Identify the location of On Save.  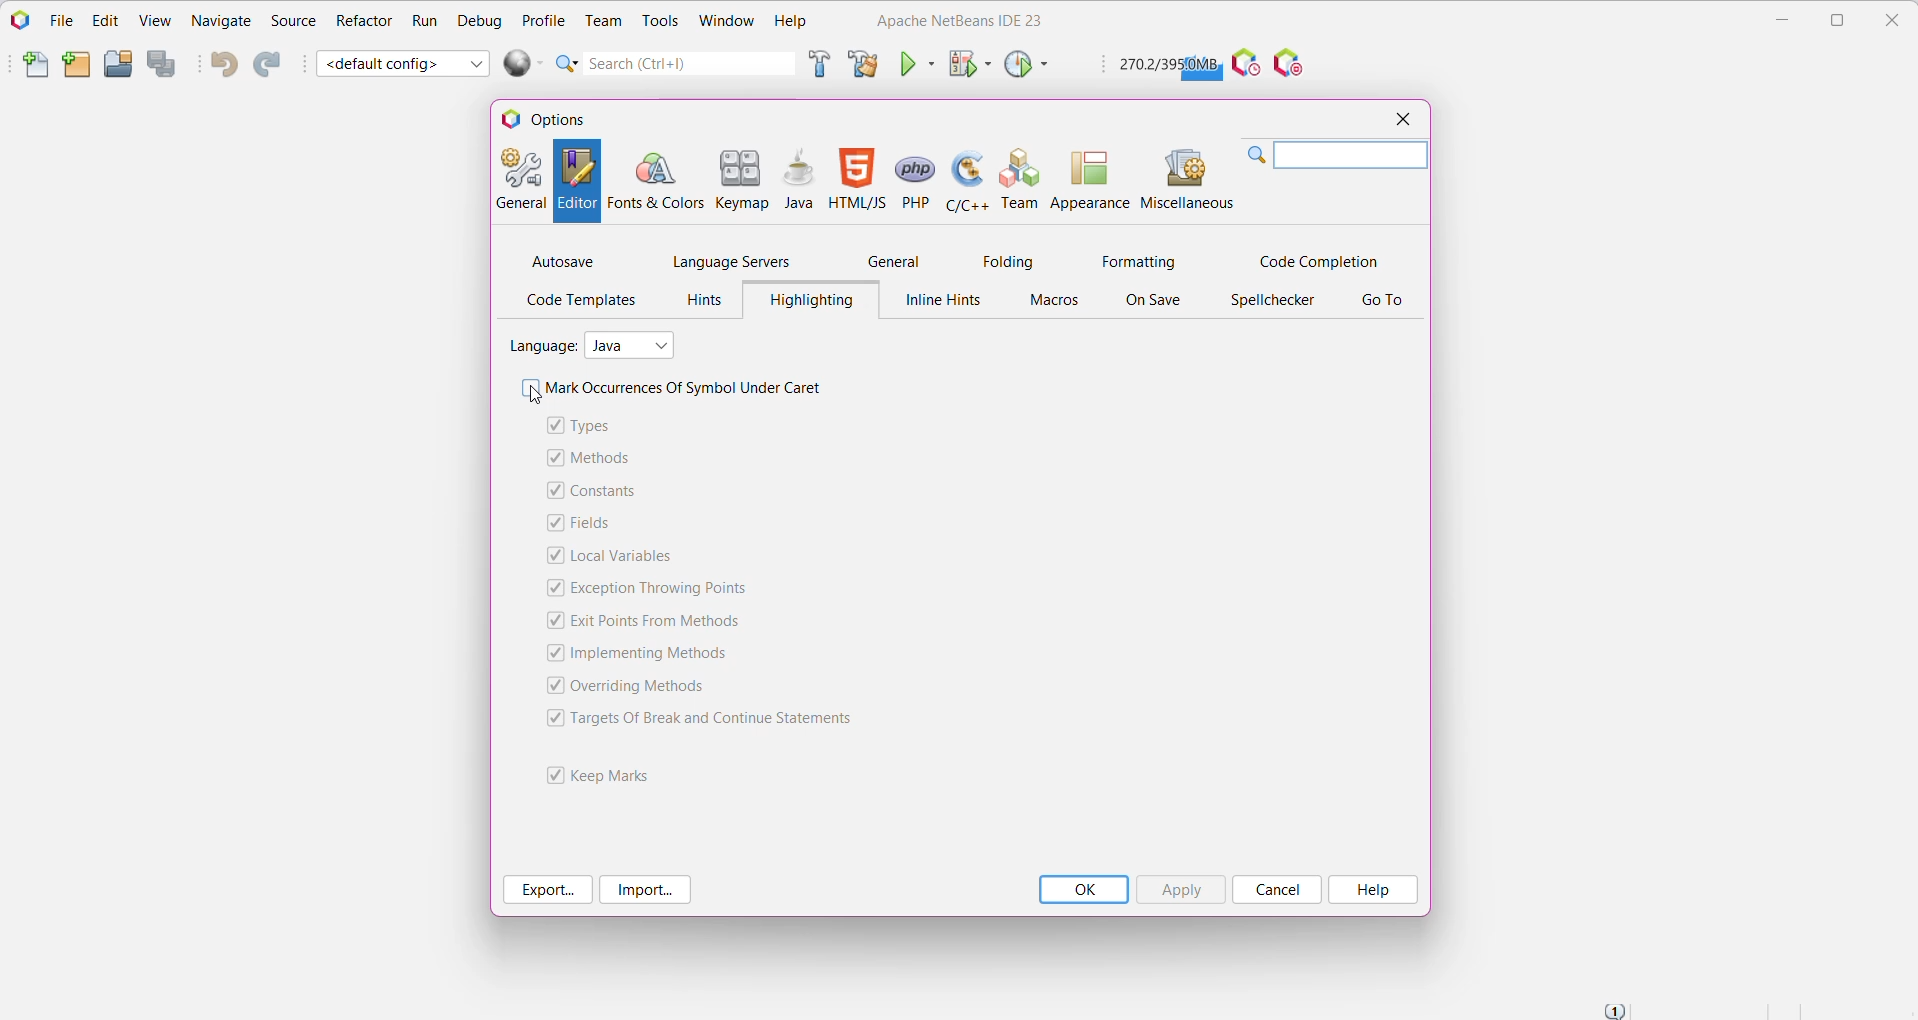
(1158, 302).